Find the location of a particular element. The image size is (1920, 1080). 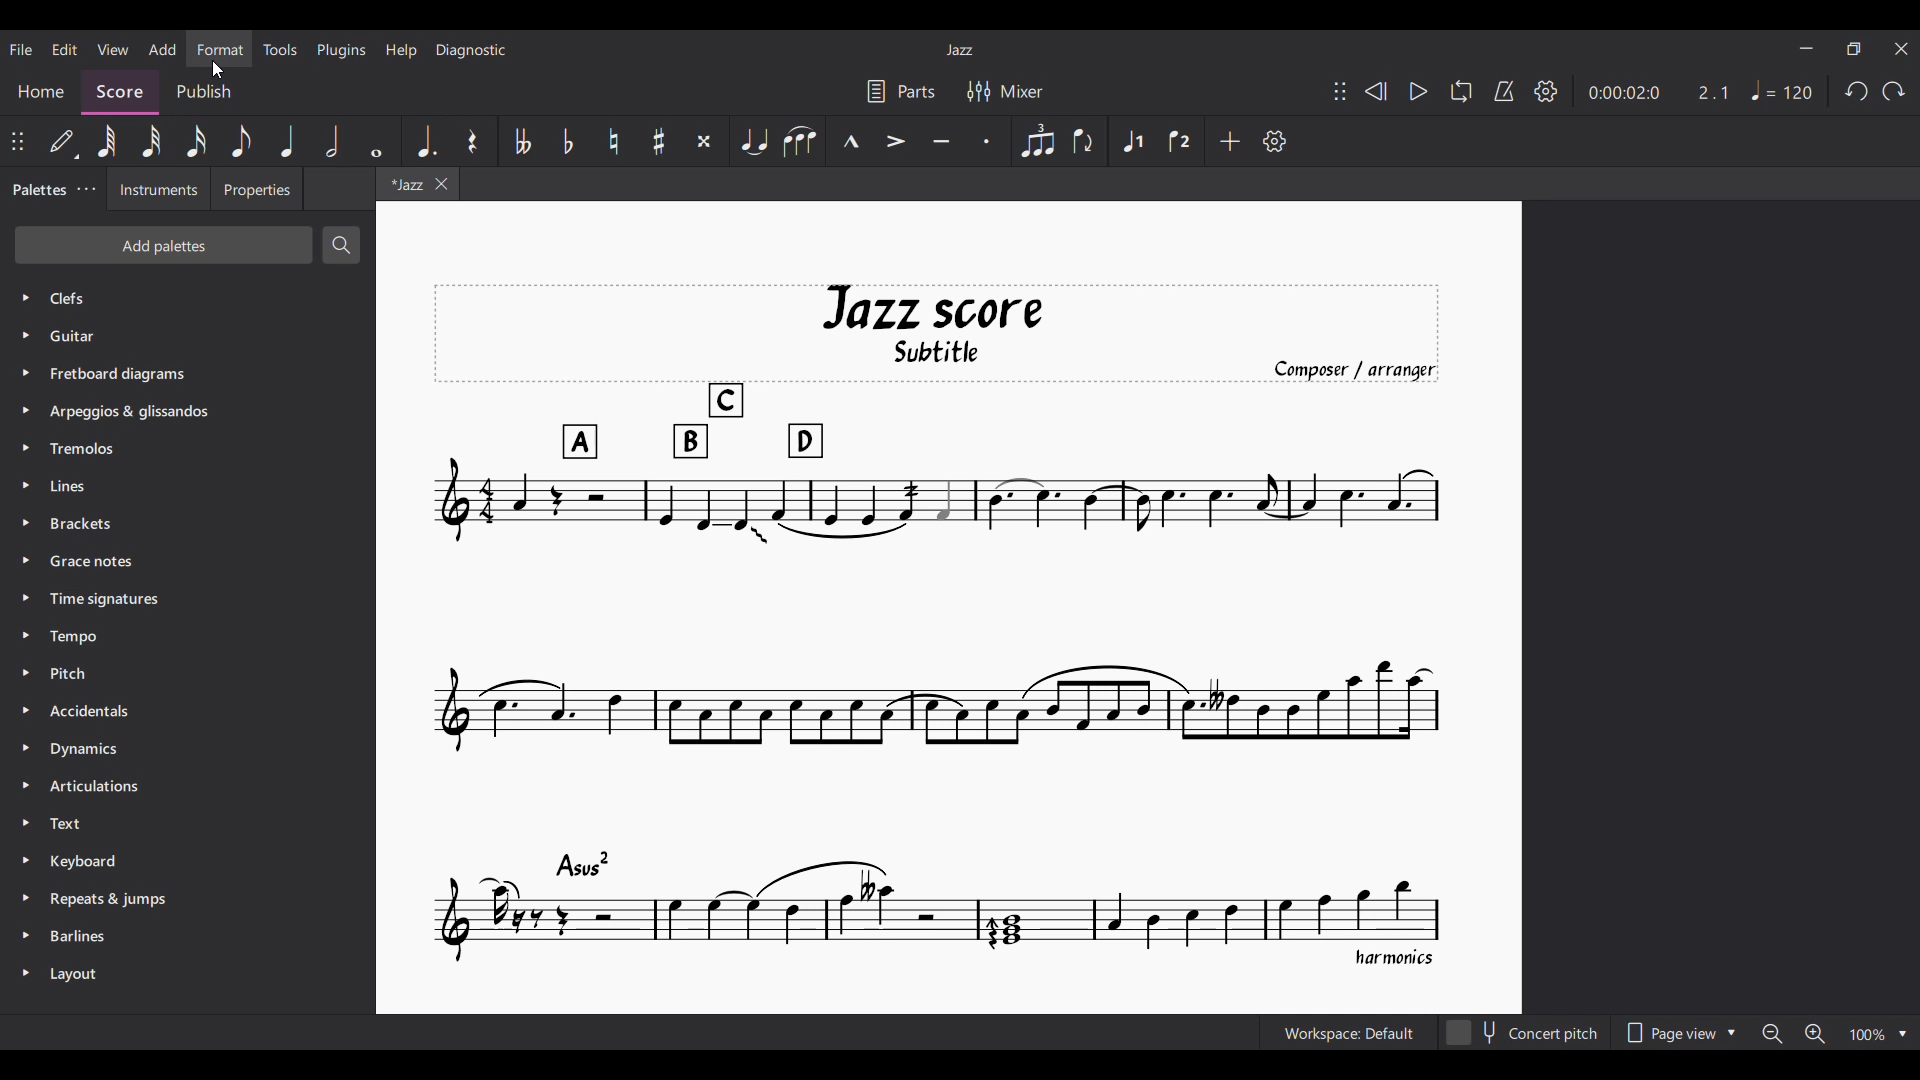

Plugins menu is located at coordinates (341, 50).